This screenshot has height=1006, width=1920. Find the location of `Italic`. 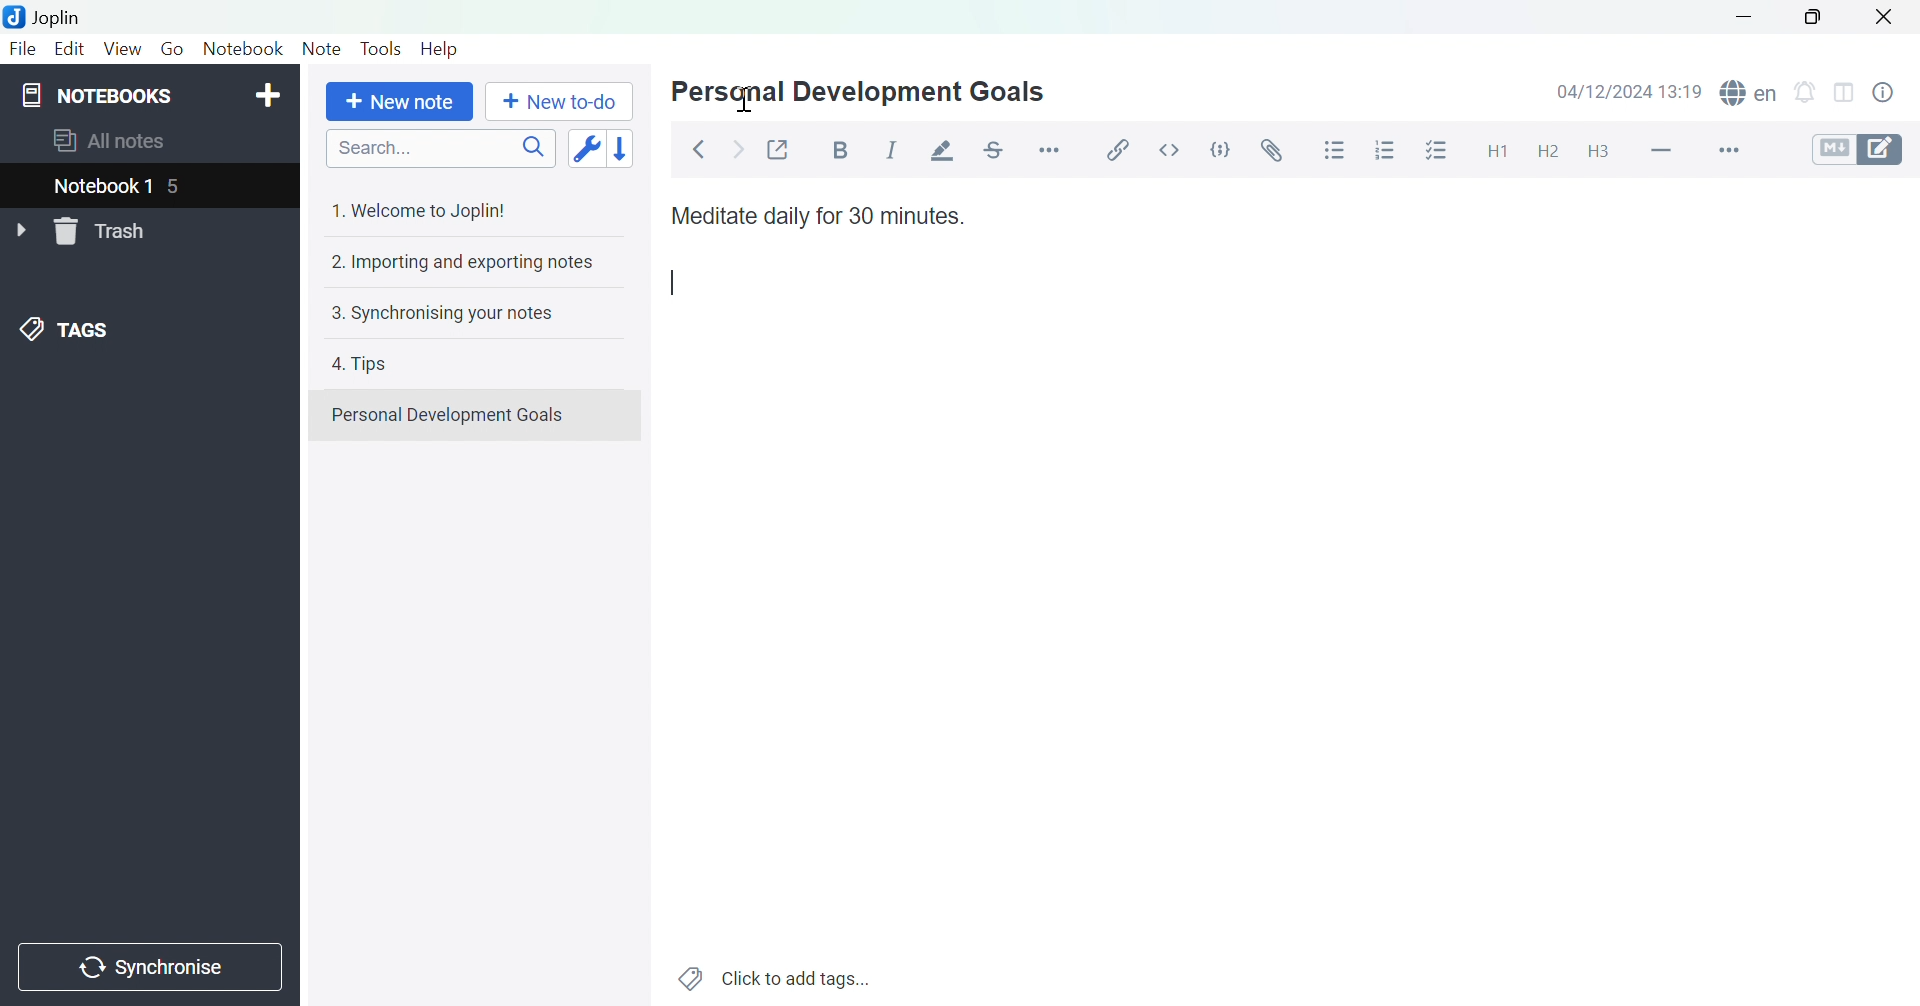

Italic is located at coordinates (891, 148).